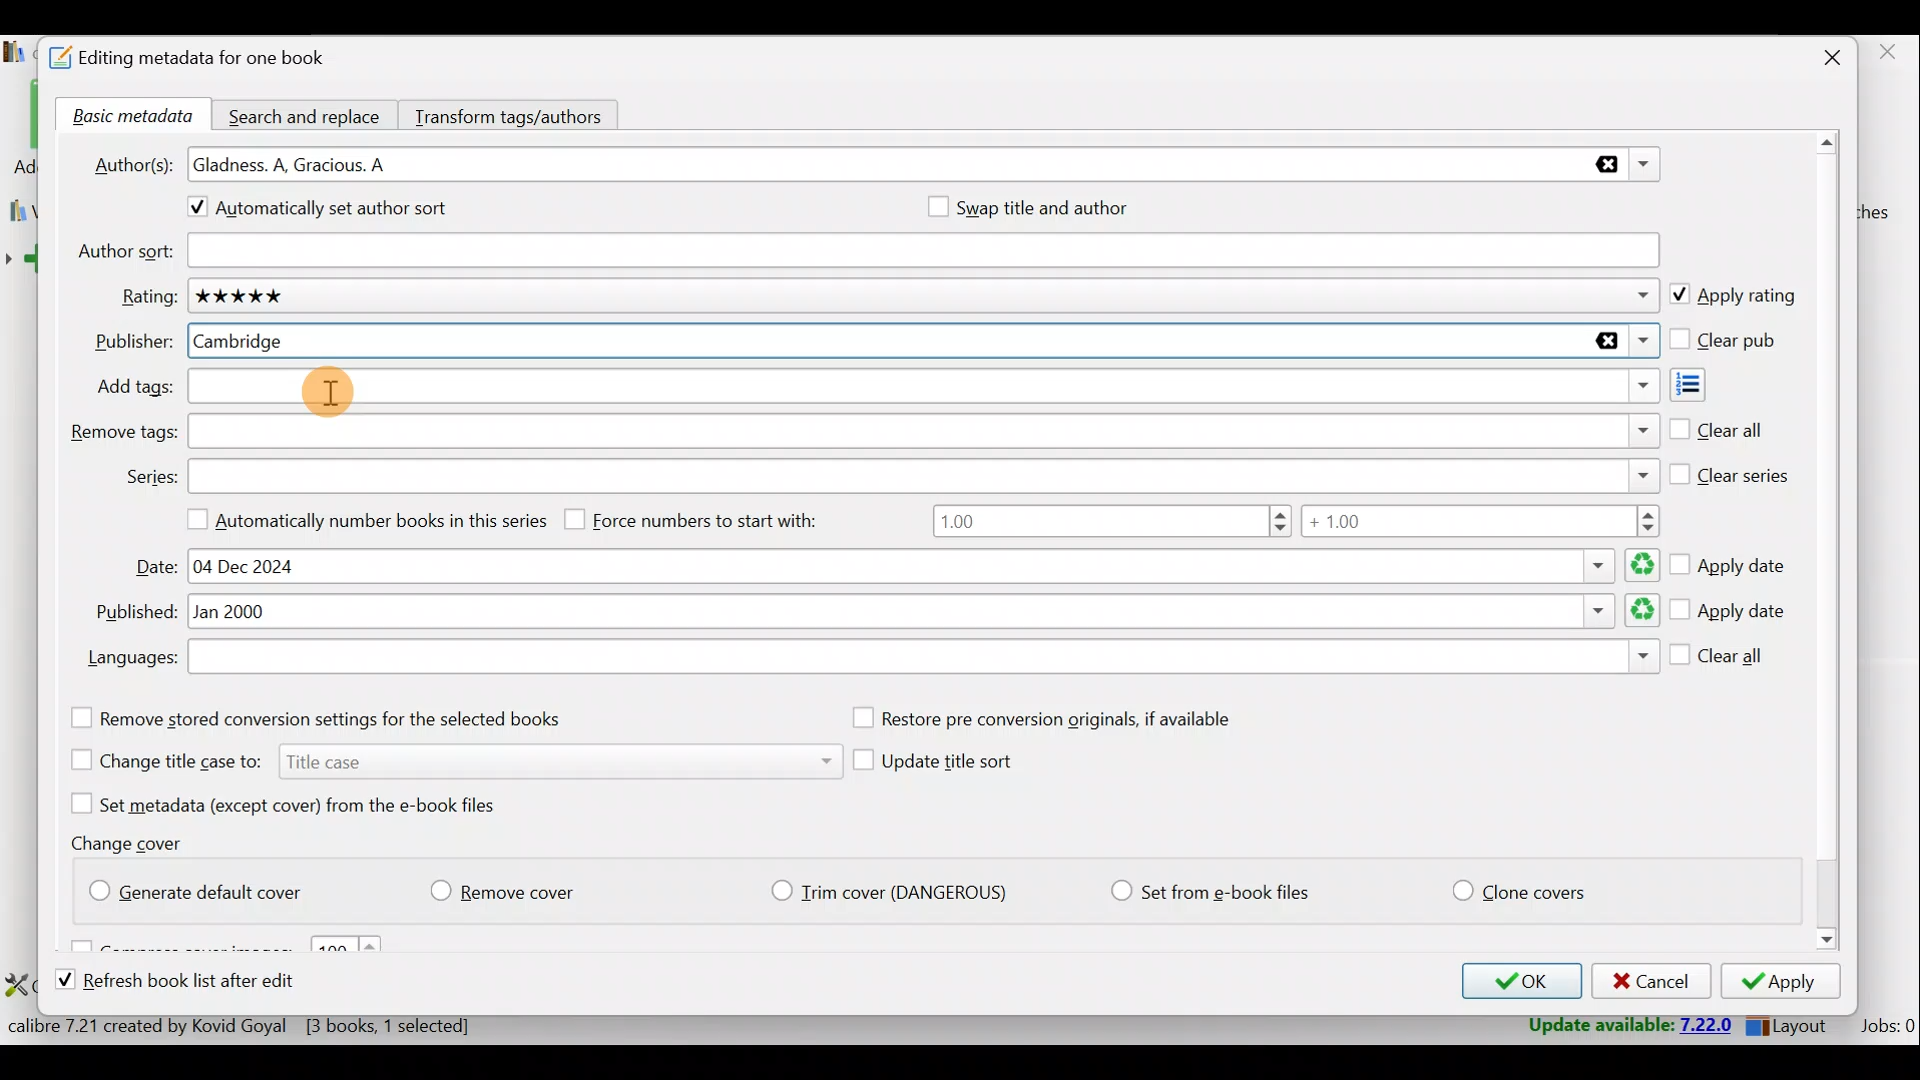  What do you see at coordinates (1516, 981) in the screenshot?
I see `OK` at bounding box center [1516, 981].